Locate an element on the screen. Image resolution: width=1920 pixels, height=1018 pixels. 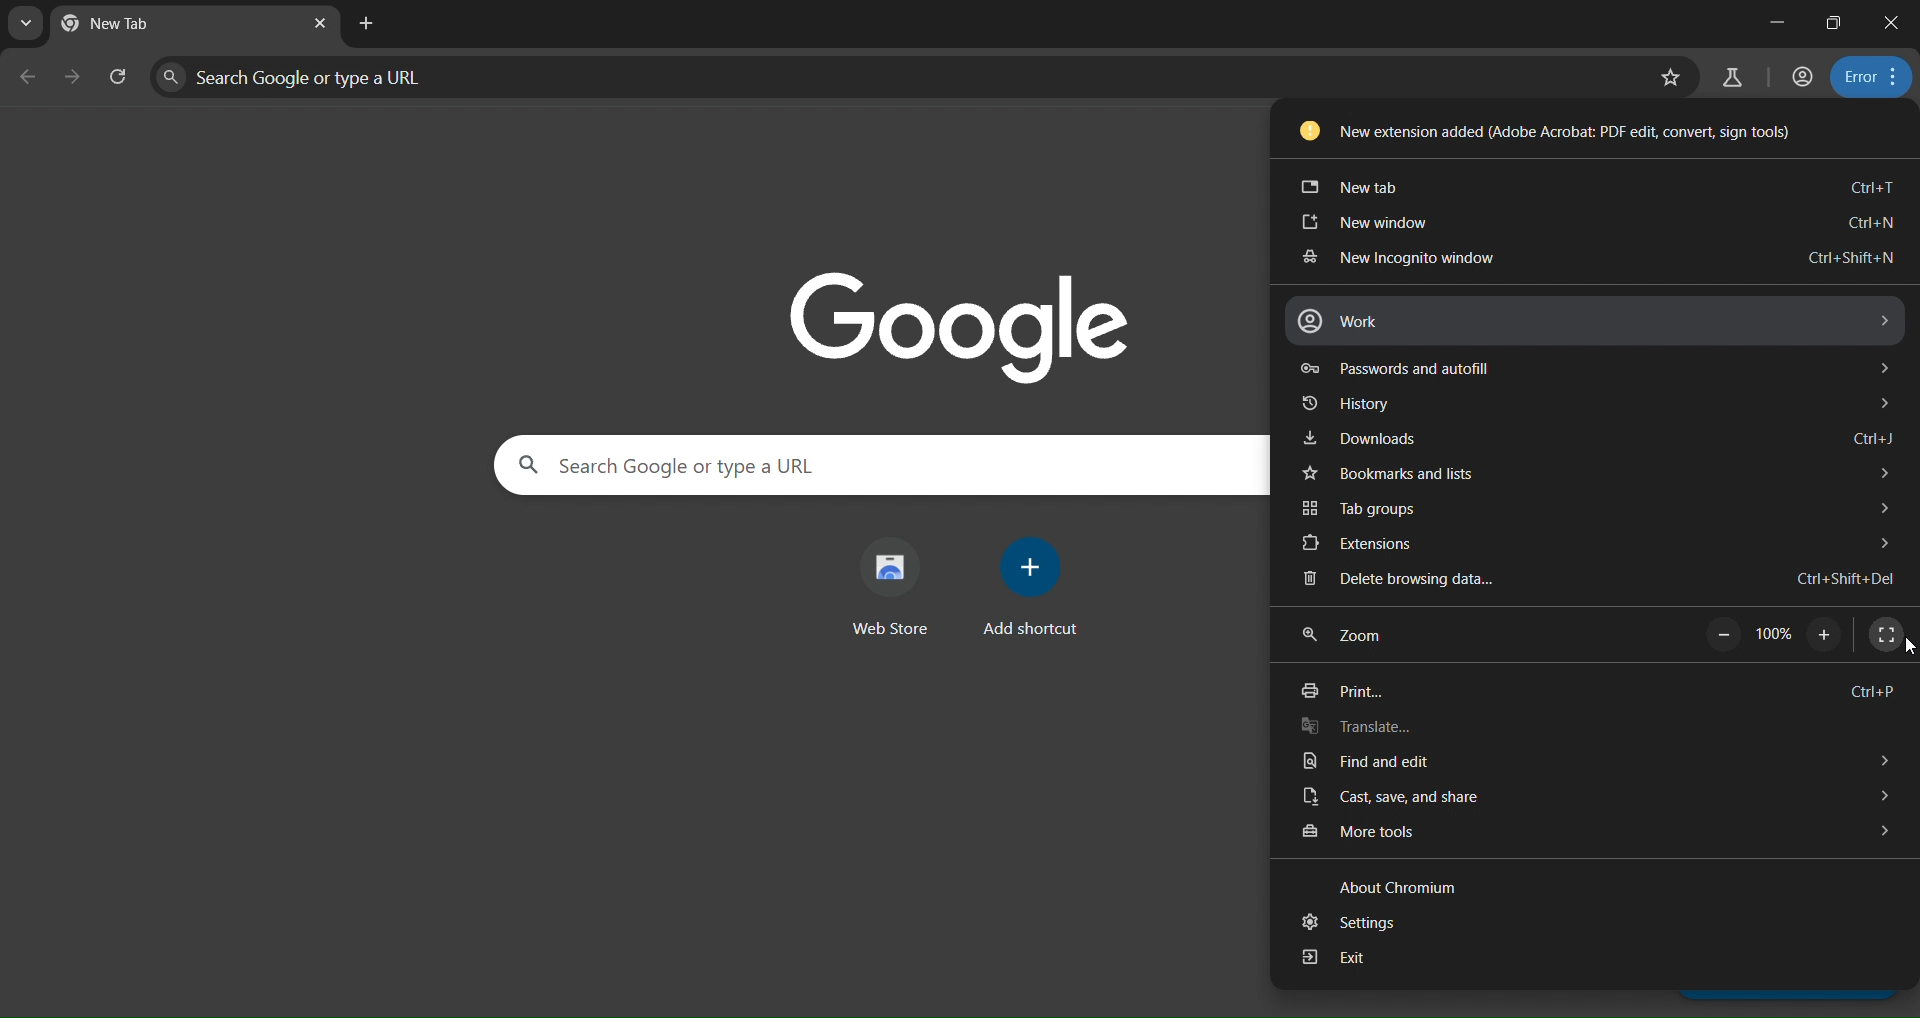
close is located at coordinates (1889, 21).